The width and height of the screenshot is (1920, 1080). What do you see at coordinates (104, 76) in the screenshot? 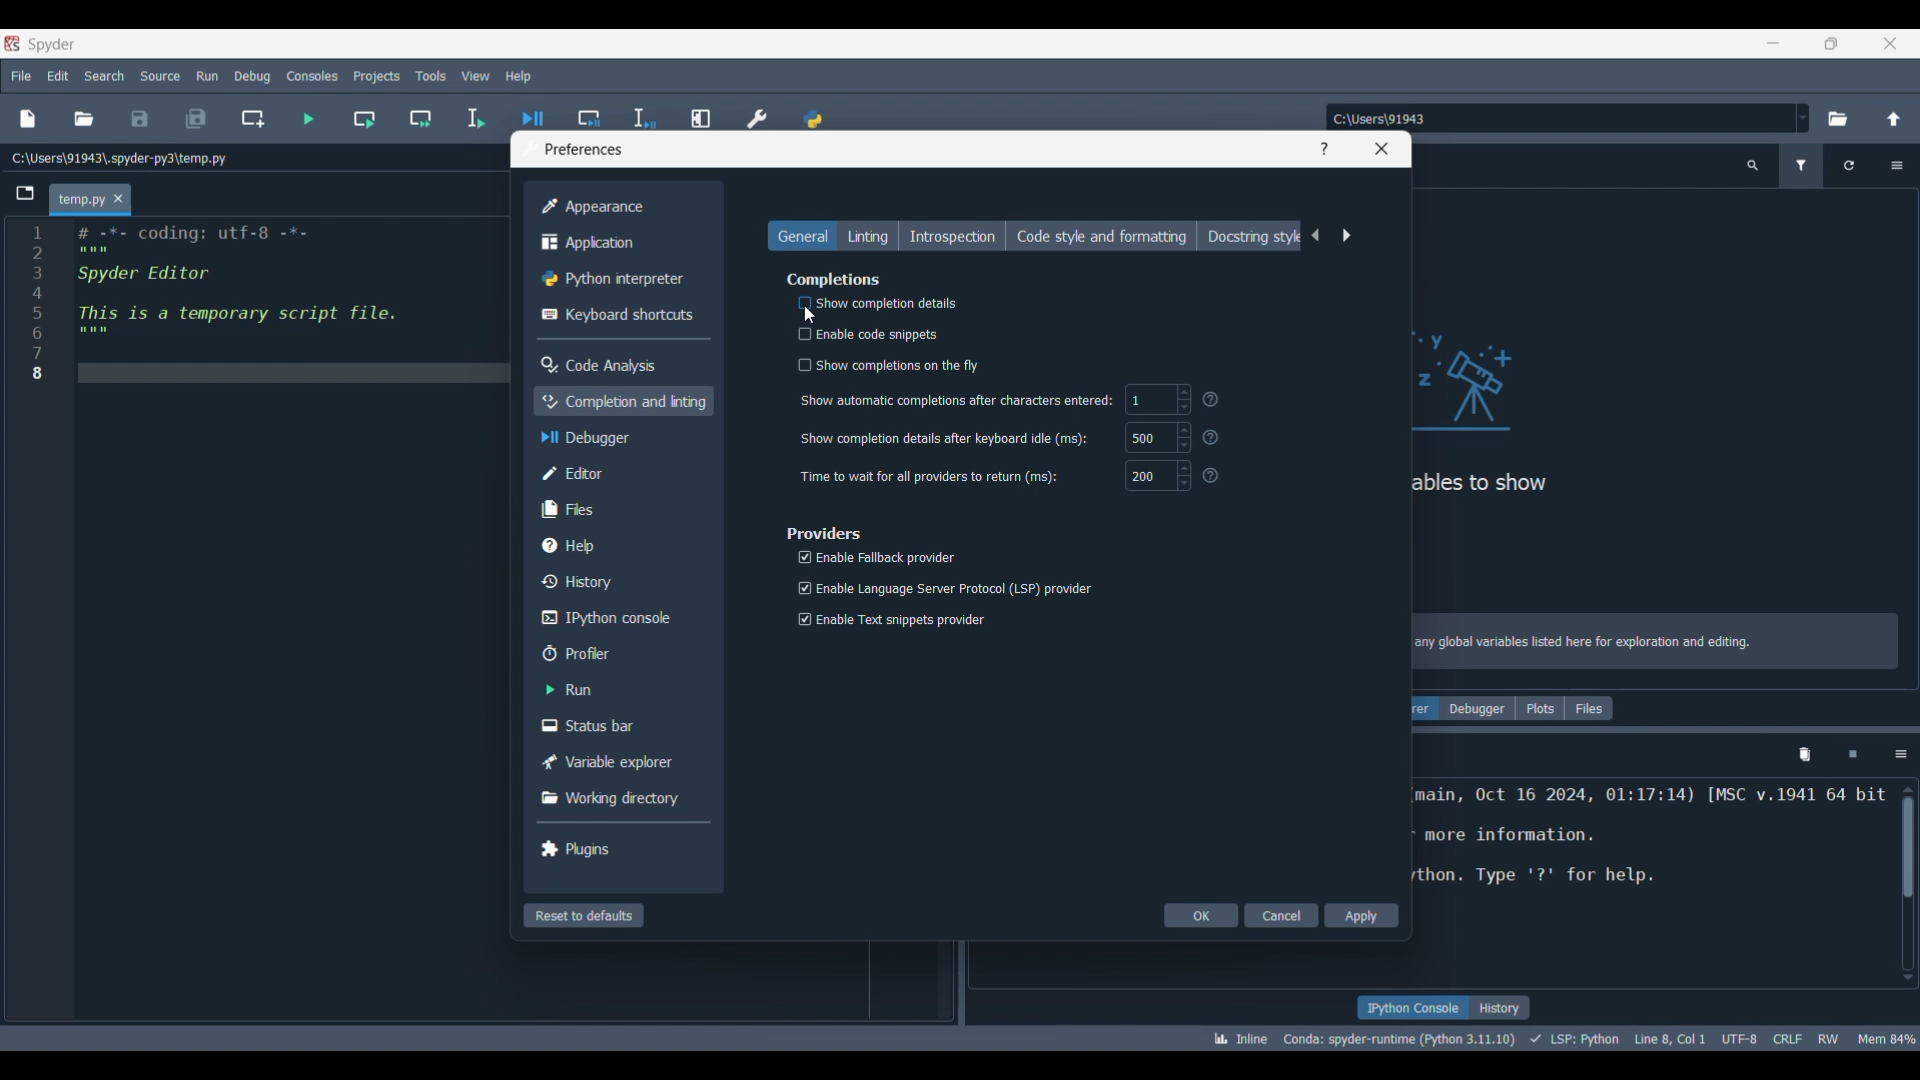
I see `Search menu` at bounding box center [104, 76].